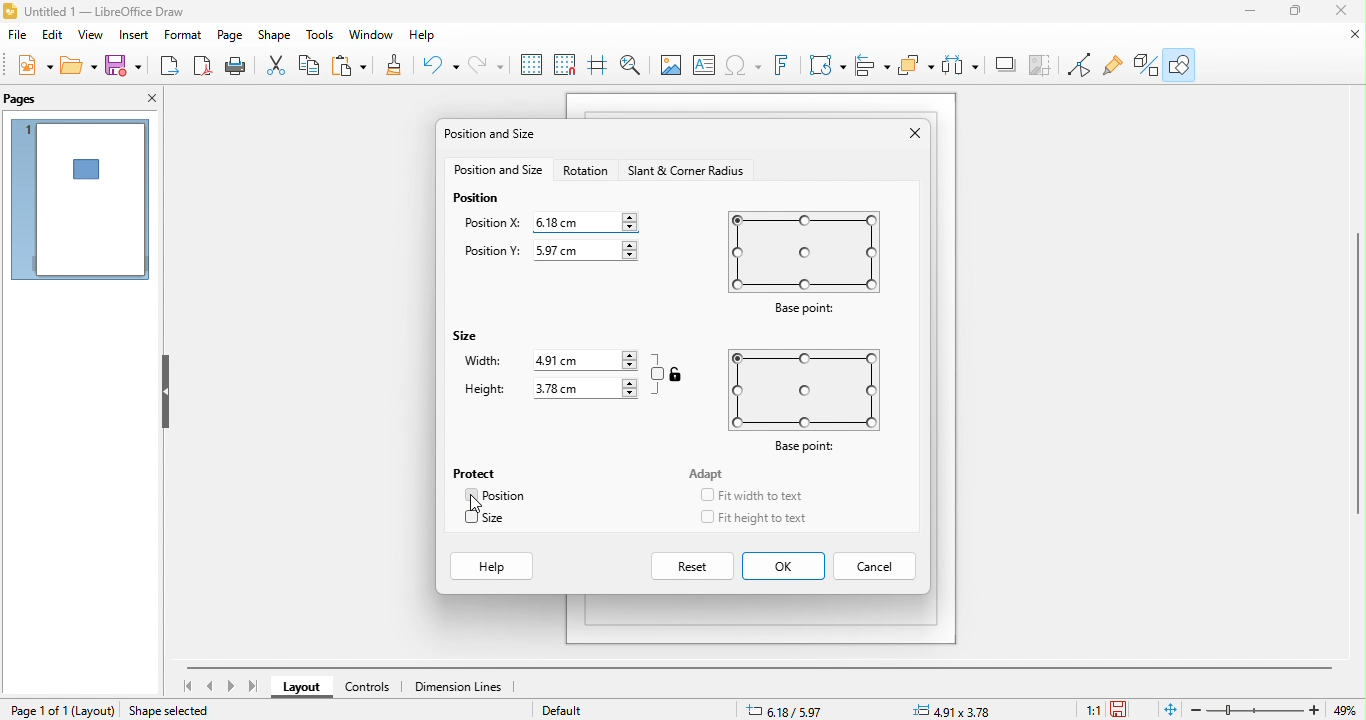  I want to click on text box, so click(704, 66).